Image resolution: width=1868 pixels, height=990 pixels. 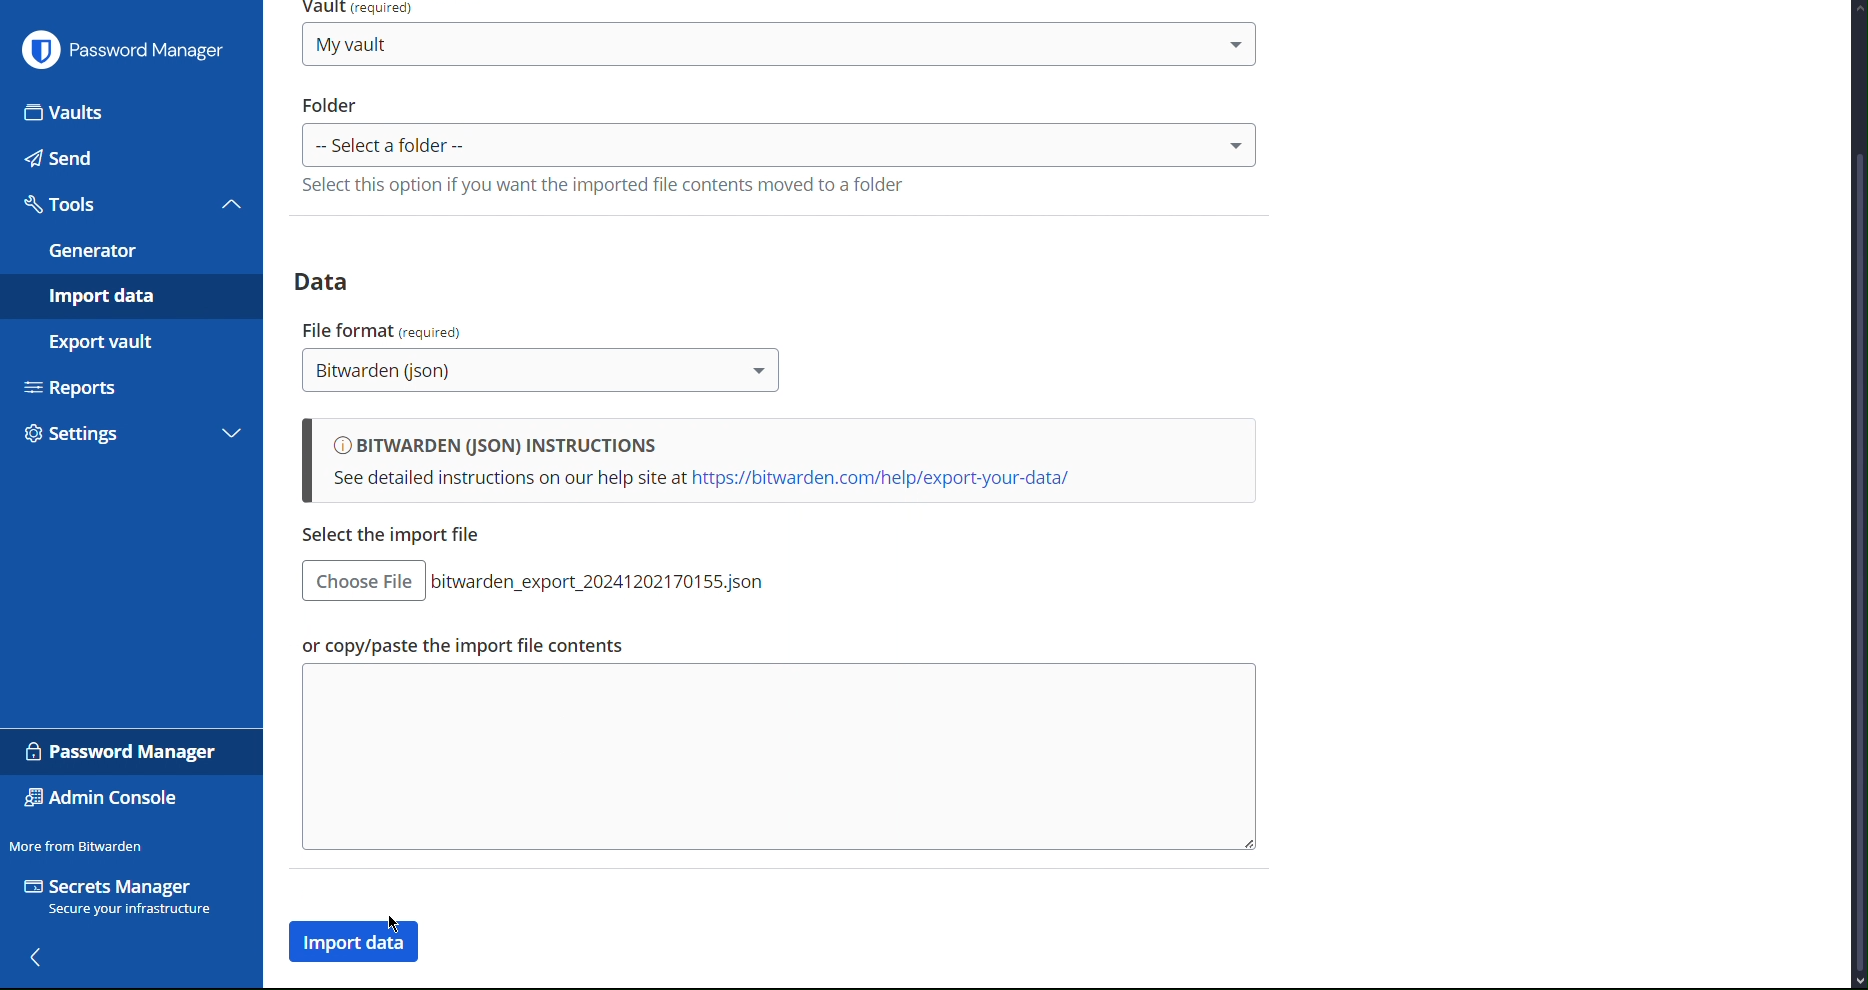 I want to click on Export vault, so click(x=123, y=341).